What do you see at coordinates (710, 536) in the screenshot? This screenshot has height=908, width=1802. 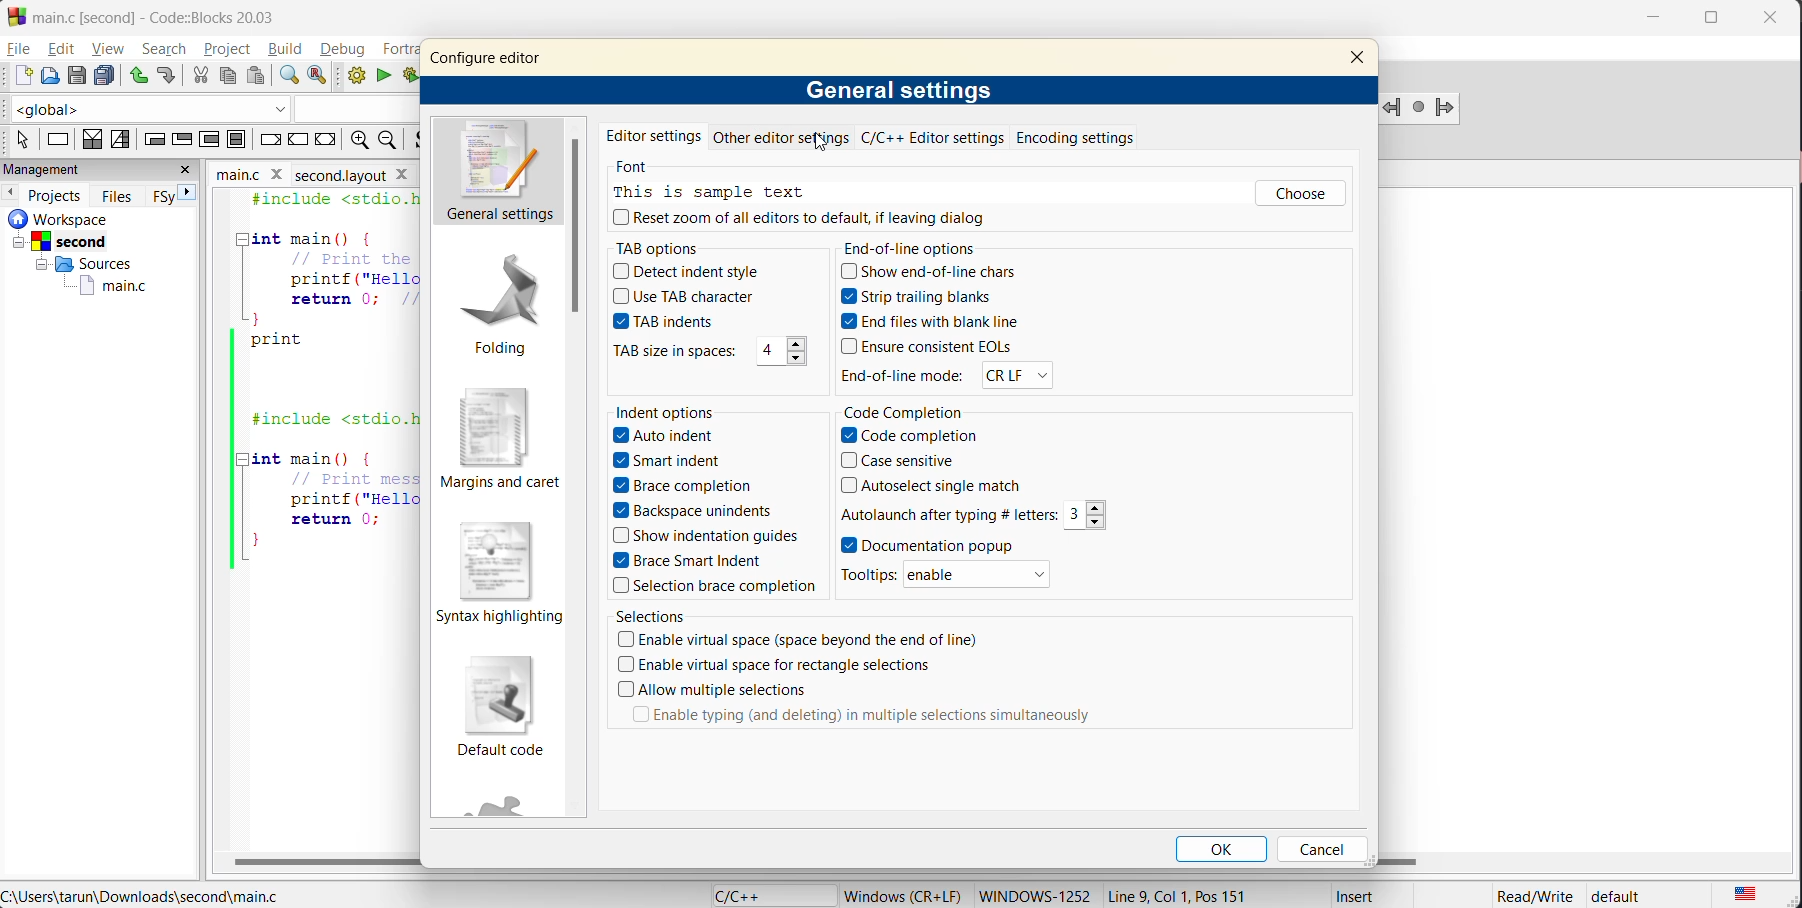 I see `Show indentation guides` at bounding box center [710, 536].